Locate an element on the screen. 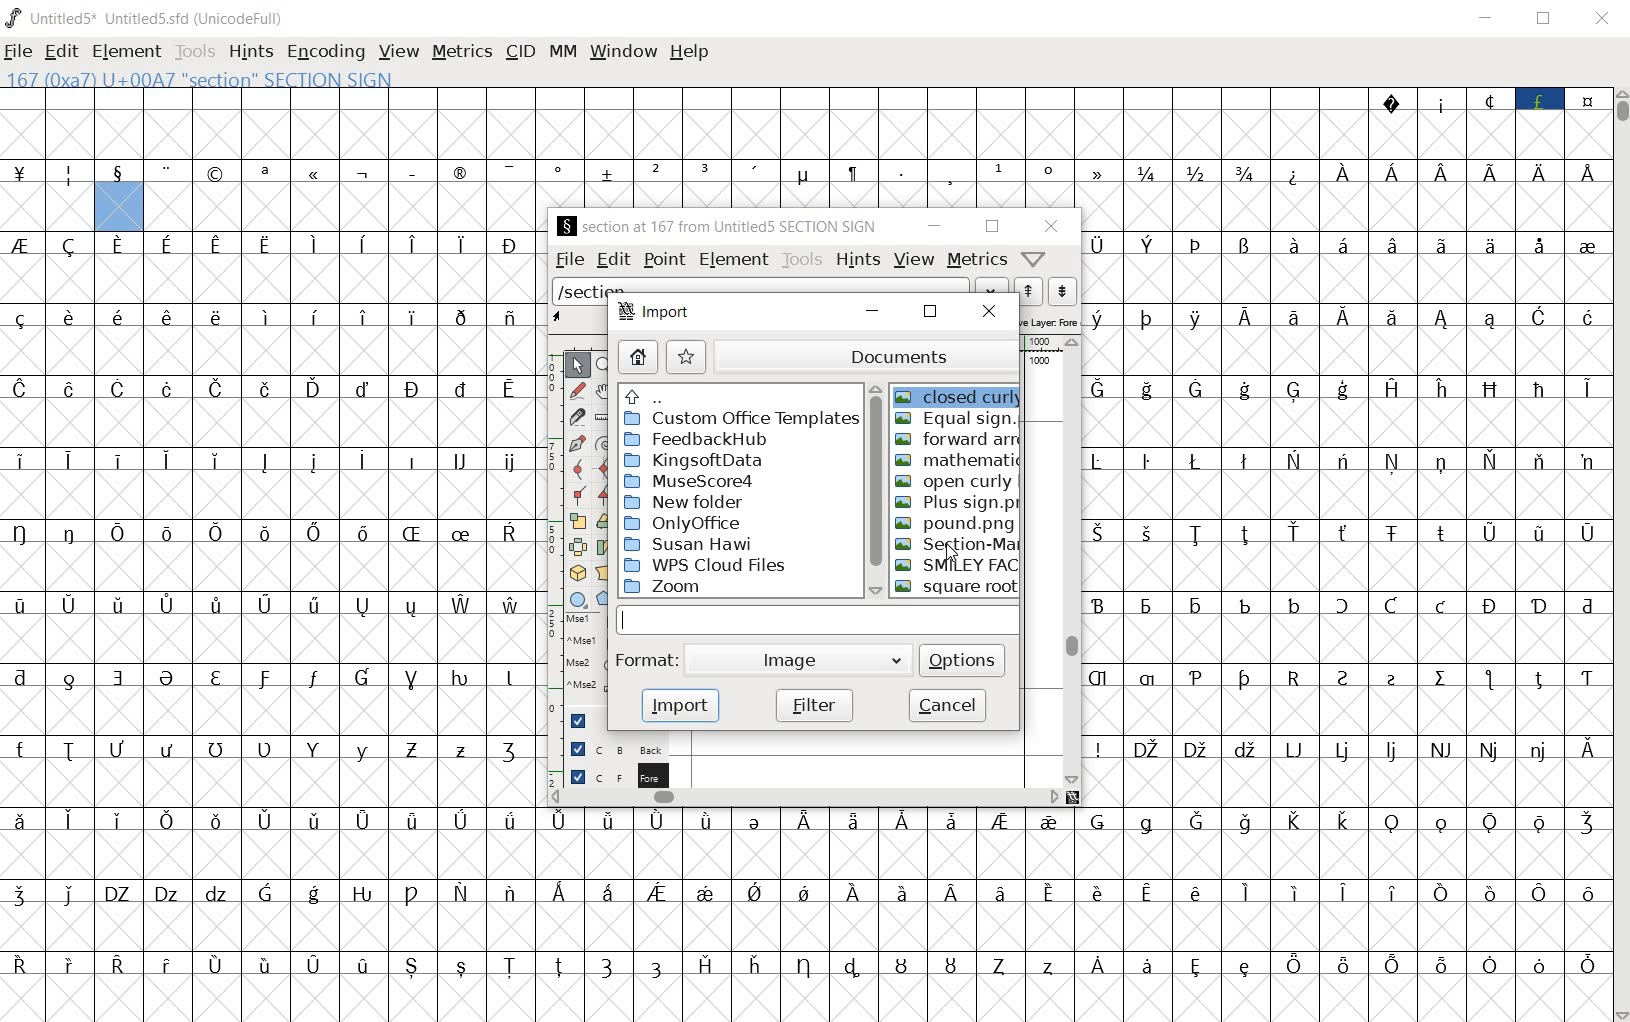  fractions is located at coordinates (1199, 172).